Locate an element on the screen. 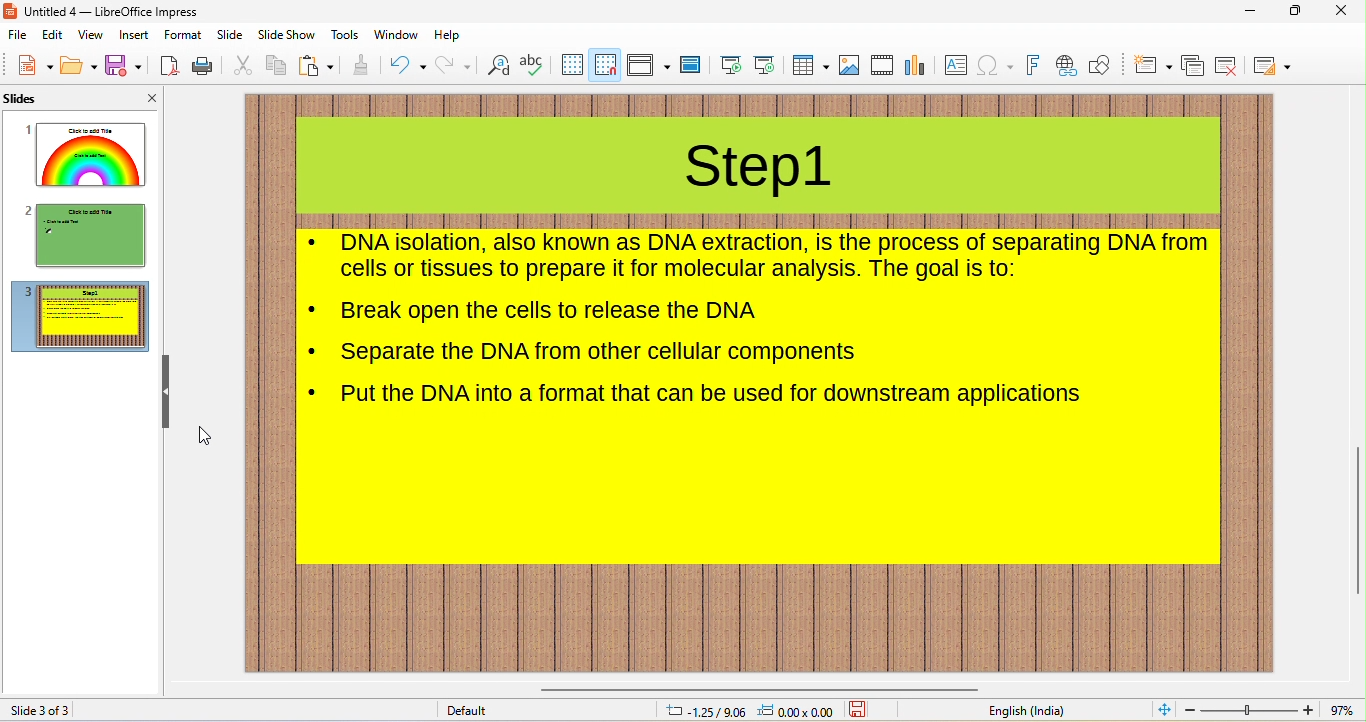  export pdf is located at coordinates (170, 66).